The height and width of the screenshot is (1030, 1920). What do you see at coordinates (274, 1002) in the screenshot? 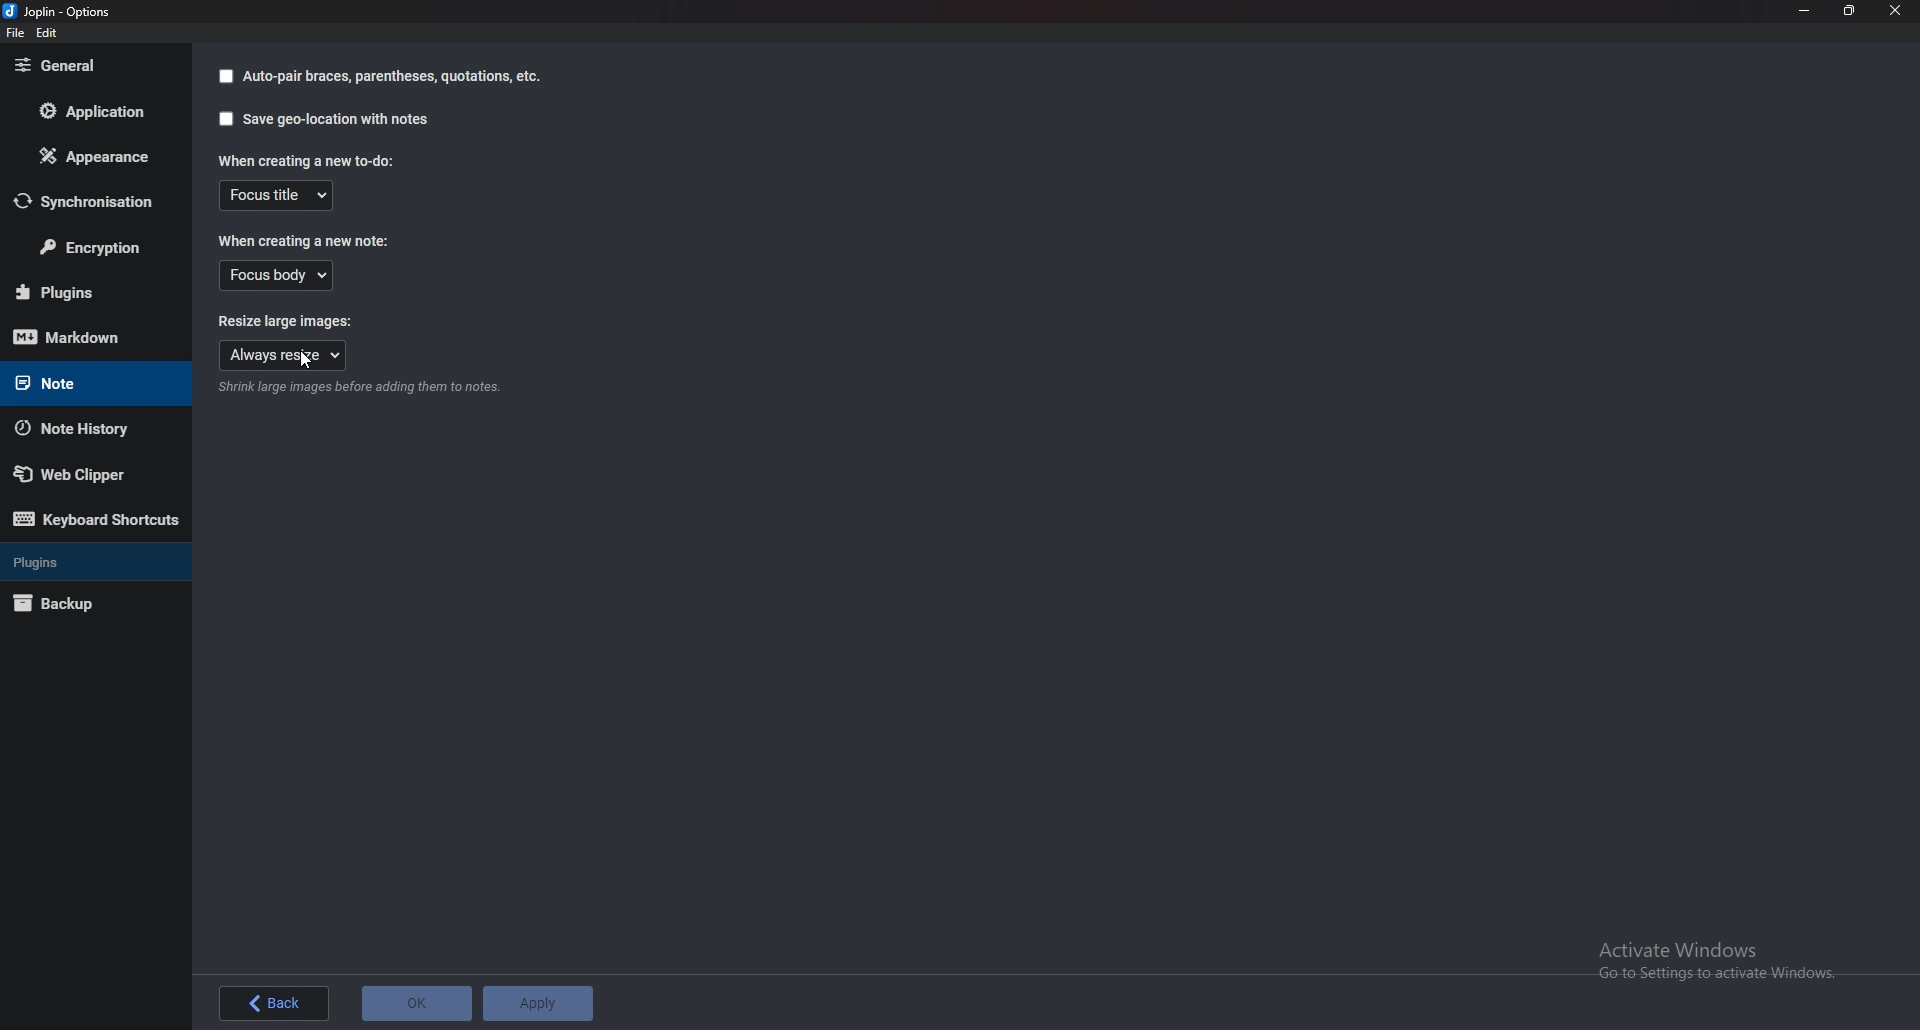
I see `Back` at bounding box center [274, 1002].